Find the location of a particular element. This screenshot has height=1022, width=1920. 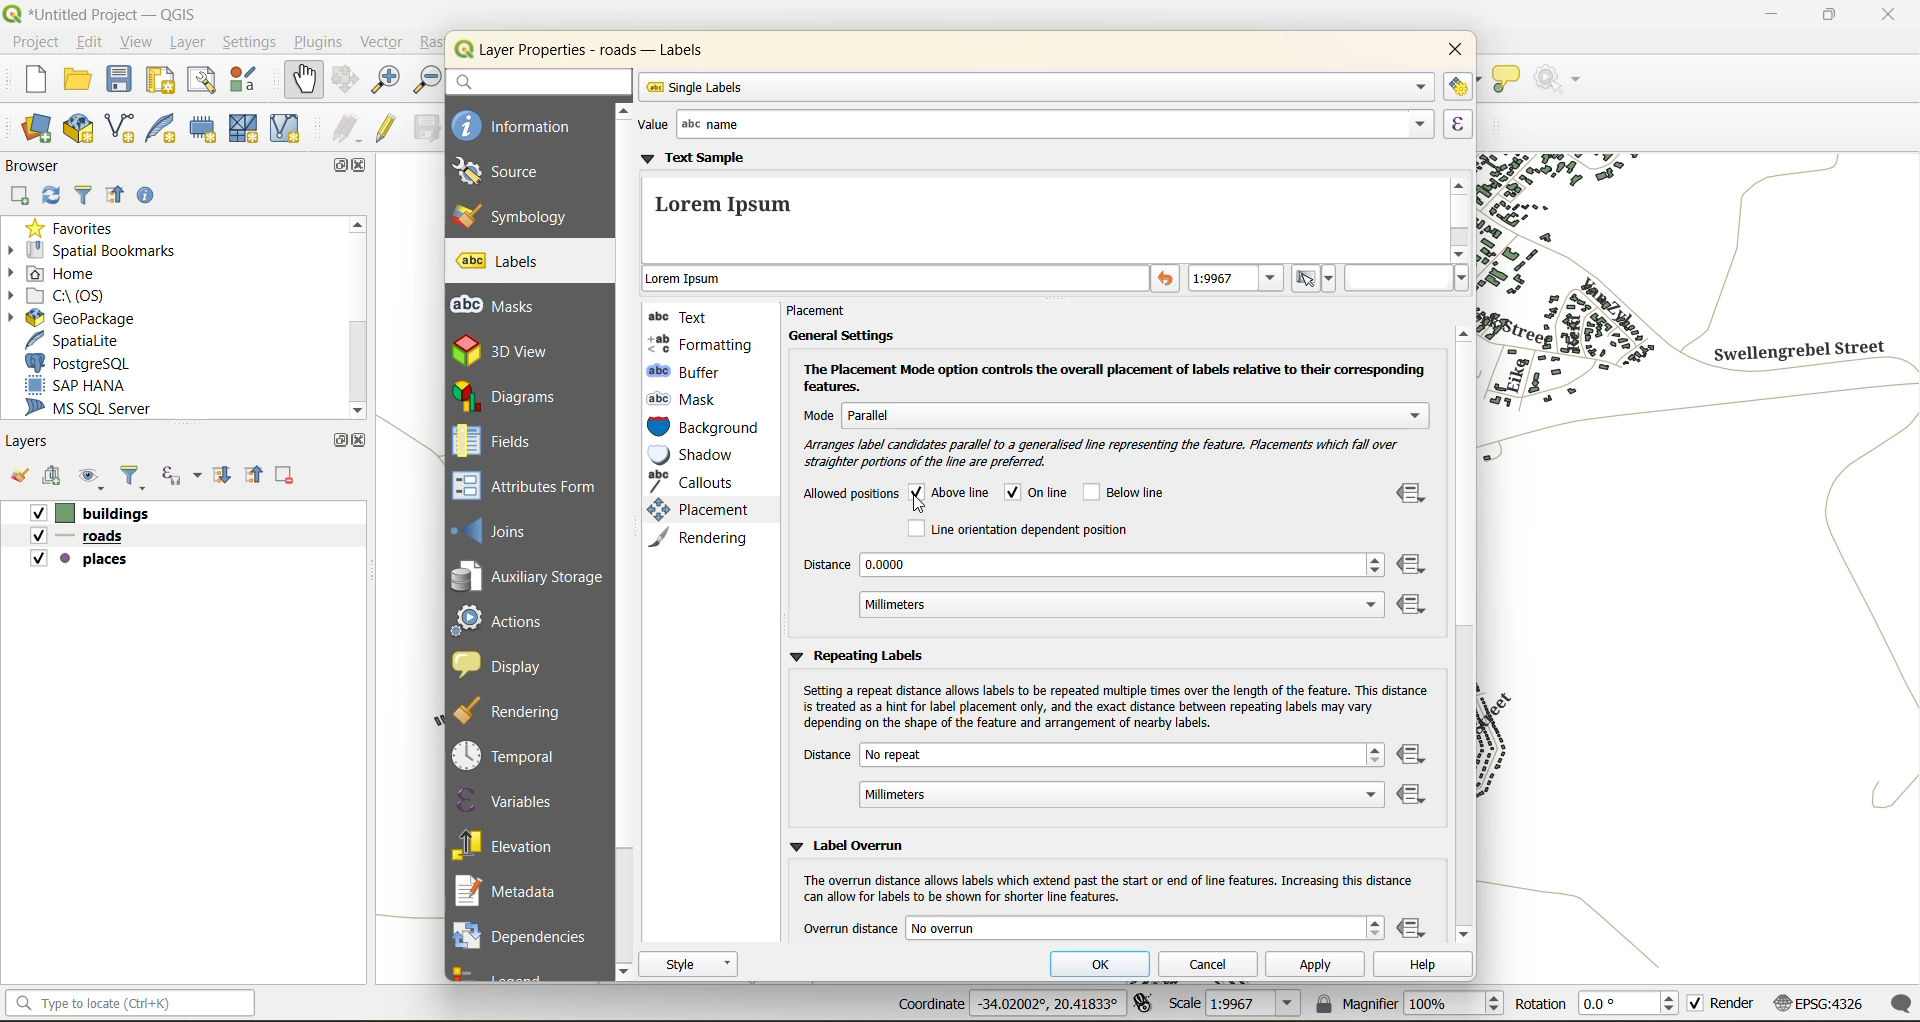

show tips is located at coordinates (1507, 80).